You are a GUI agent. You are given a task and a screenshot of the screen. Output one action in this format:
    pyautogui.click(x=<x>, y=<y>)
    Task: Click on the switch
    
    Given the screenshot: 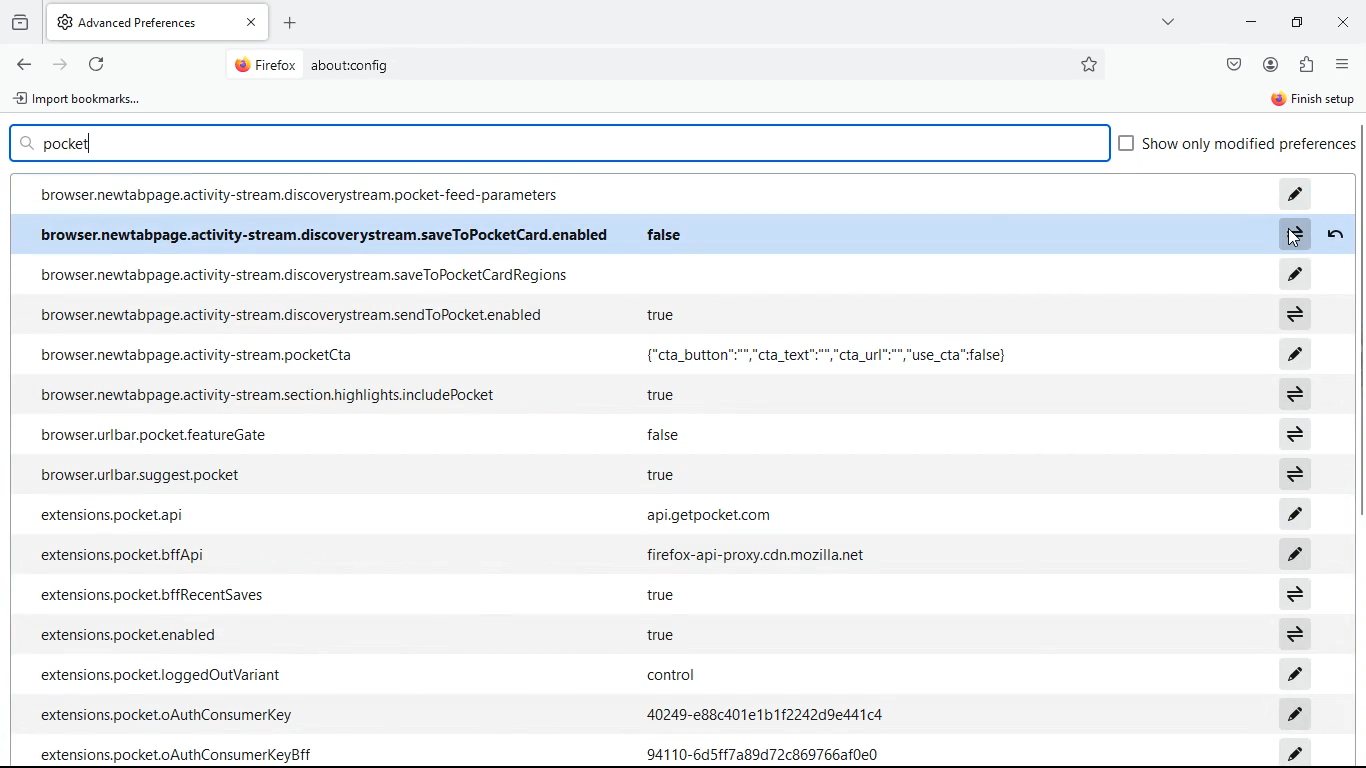 What is the action you would take?
    pyautogui.click(x=1296, y=313)
    